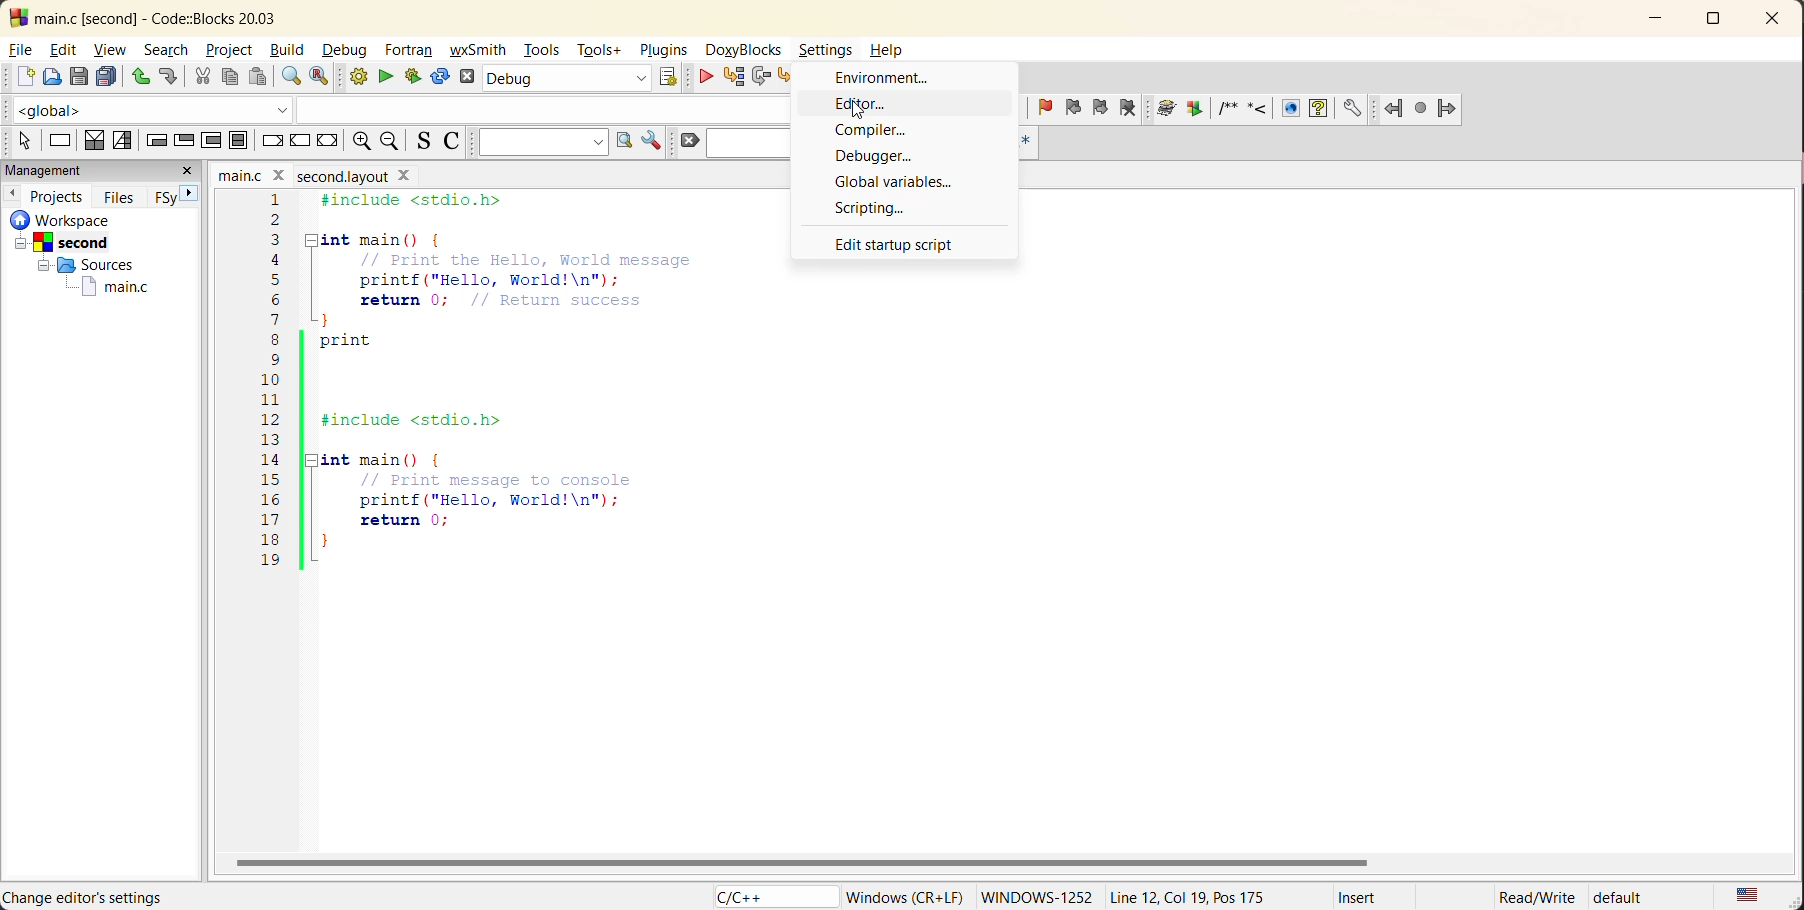 The height and width of the screenshot is (910, 1804). Describe the element at coordinates (413, 76) in the screenshot. I see `build and run` at that location.